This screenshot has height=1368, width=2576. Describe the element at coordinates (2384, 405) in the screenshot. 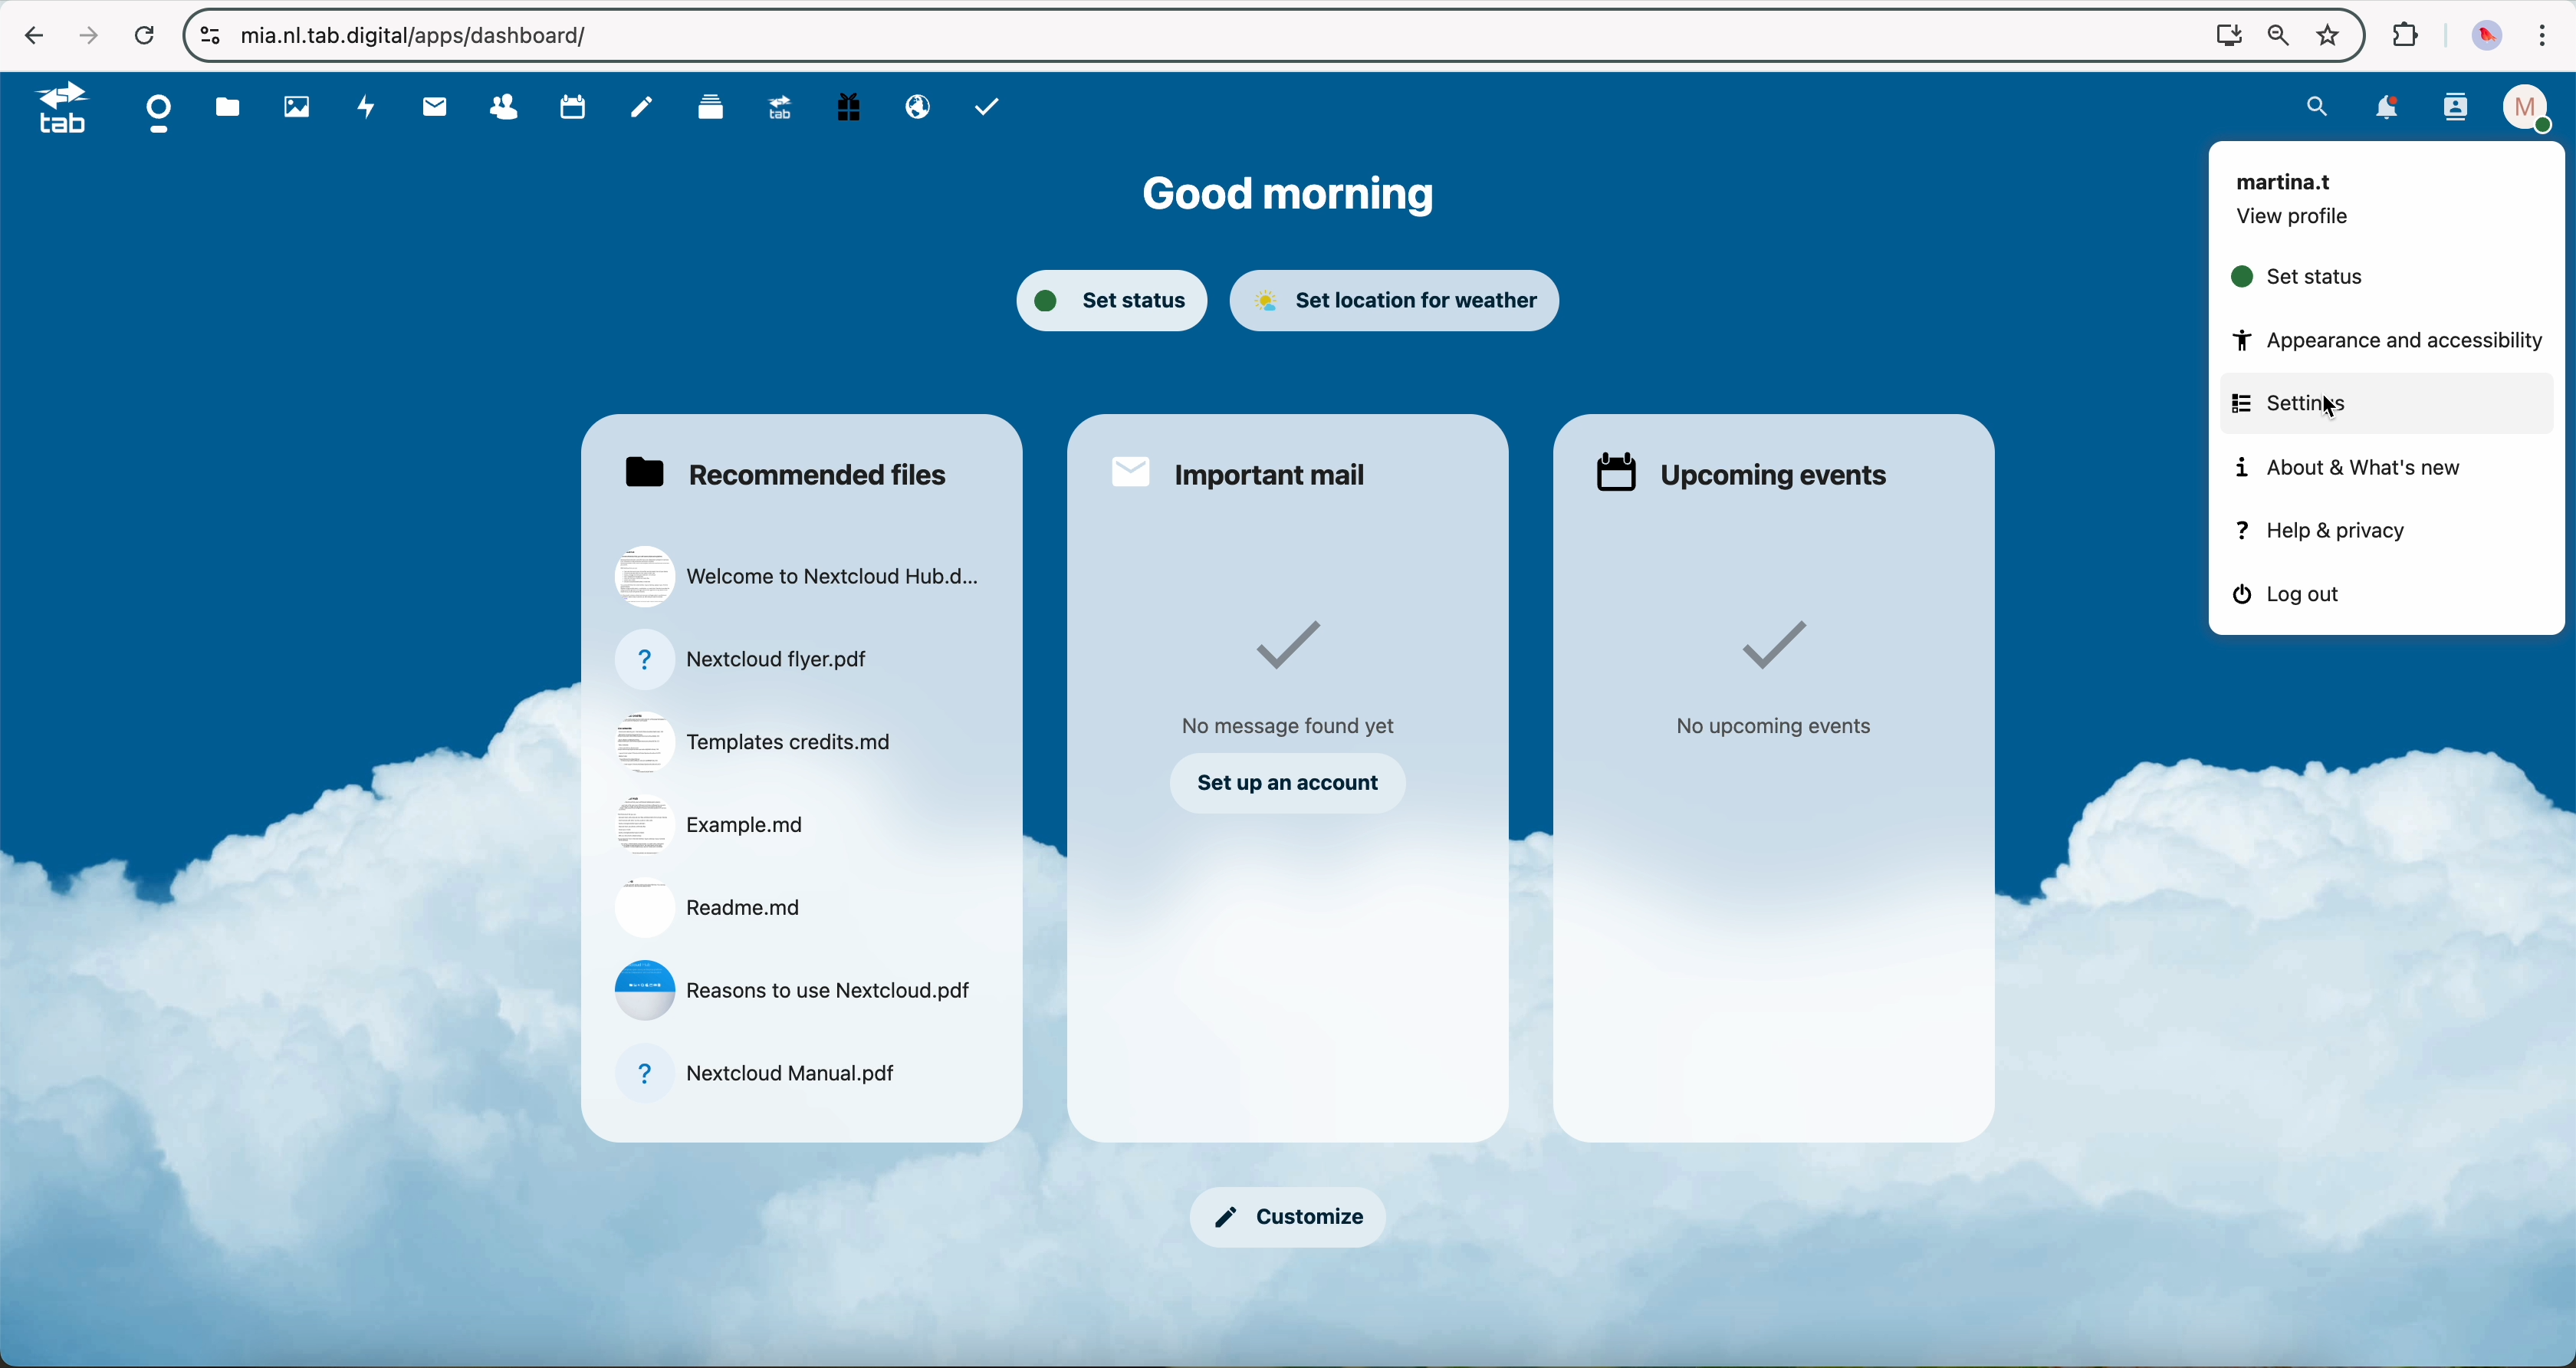

I see `settings` at that location.